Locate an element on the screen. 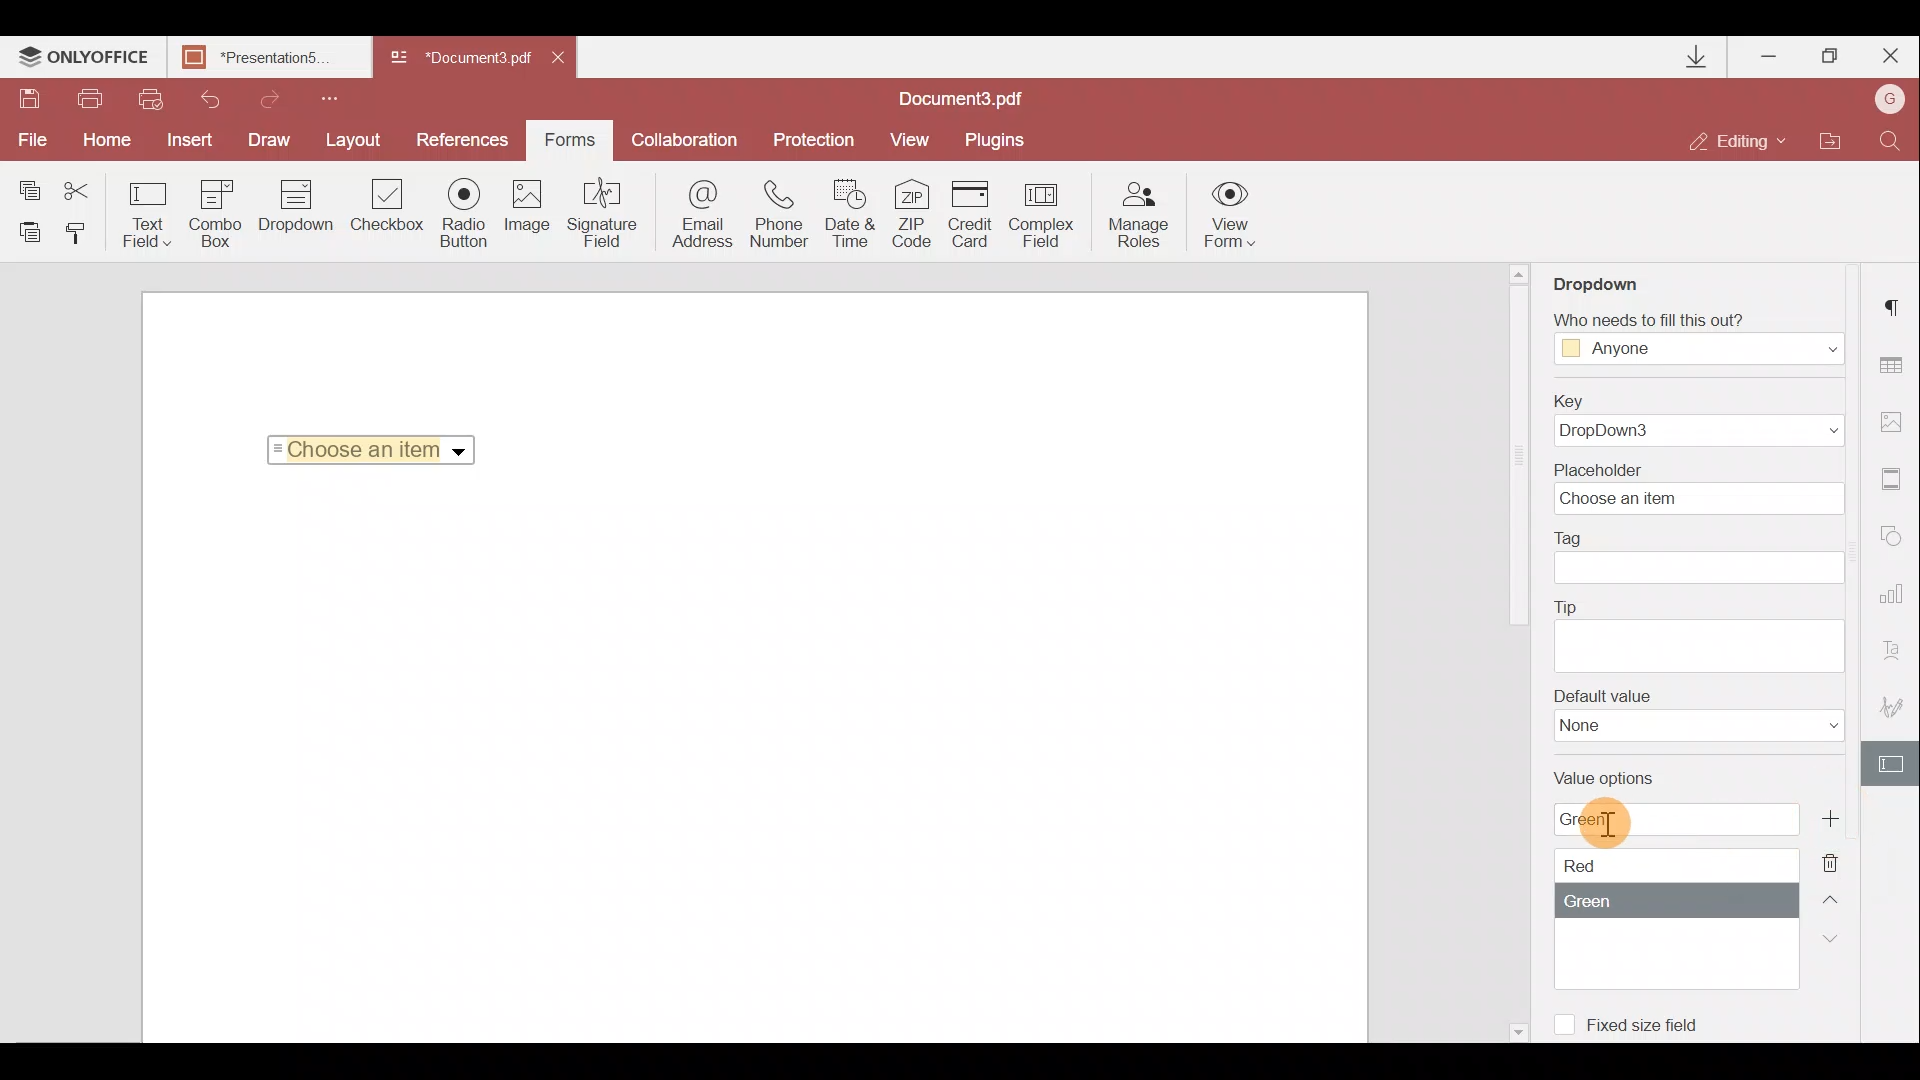  Fixed size field is located at coordinates (1655, 1028).